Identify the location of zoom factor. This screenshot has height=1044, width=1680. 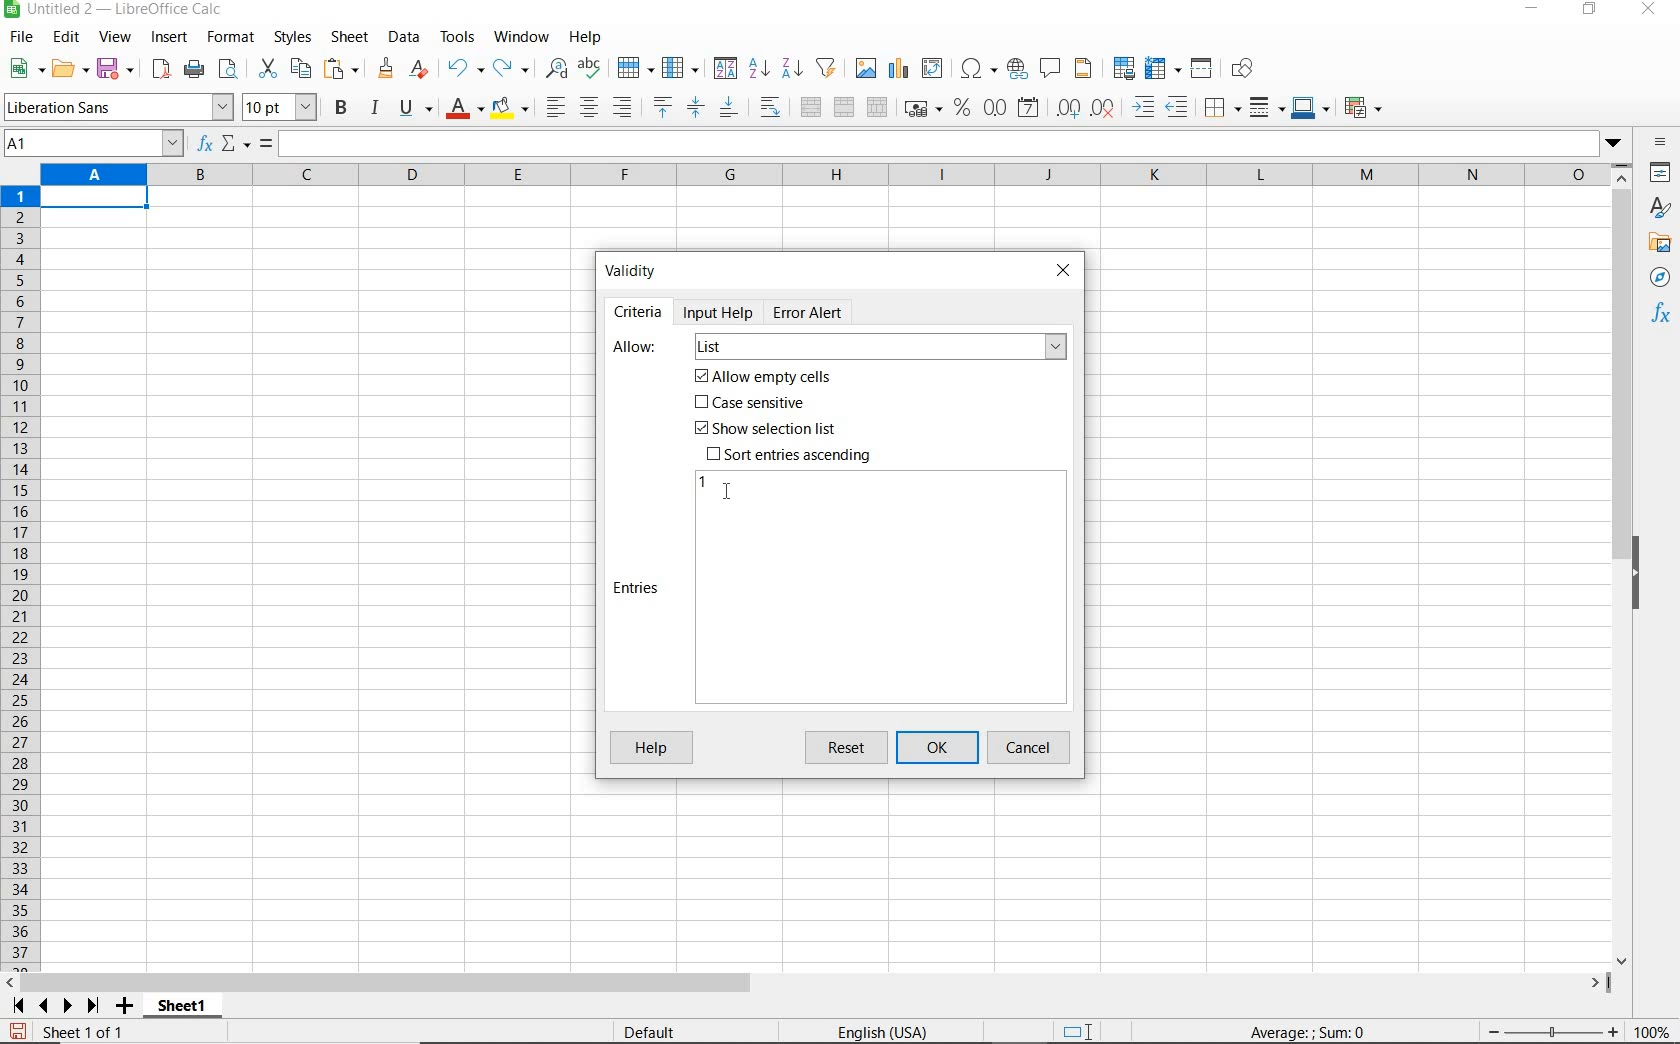
(1653, 1031).